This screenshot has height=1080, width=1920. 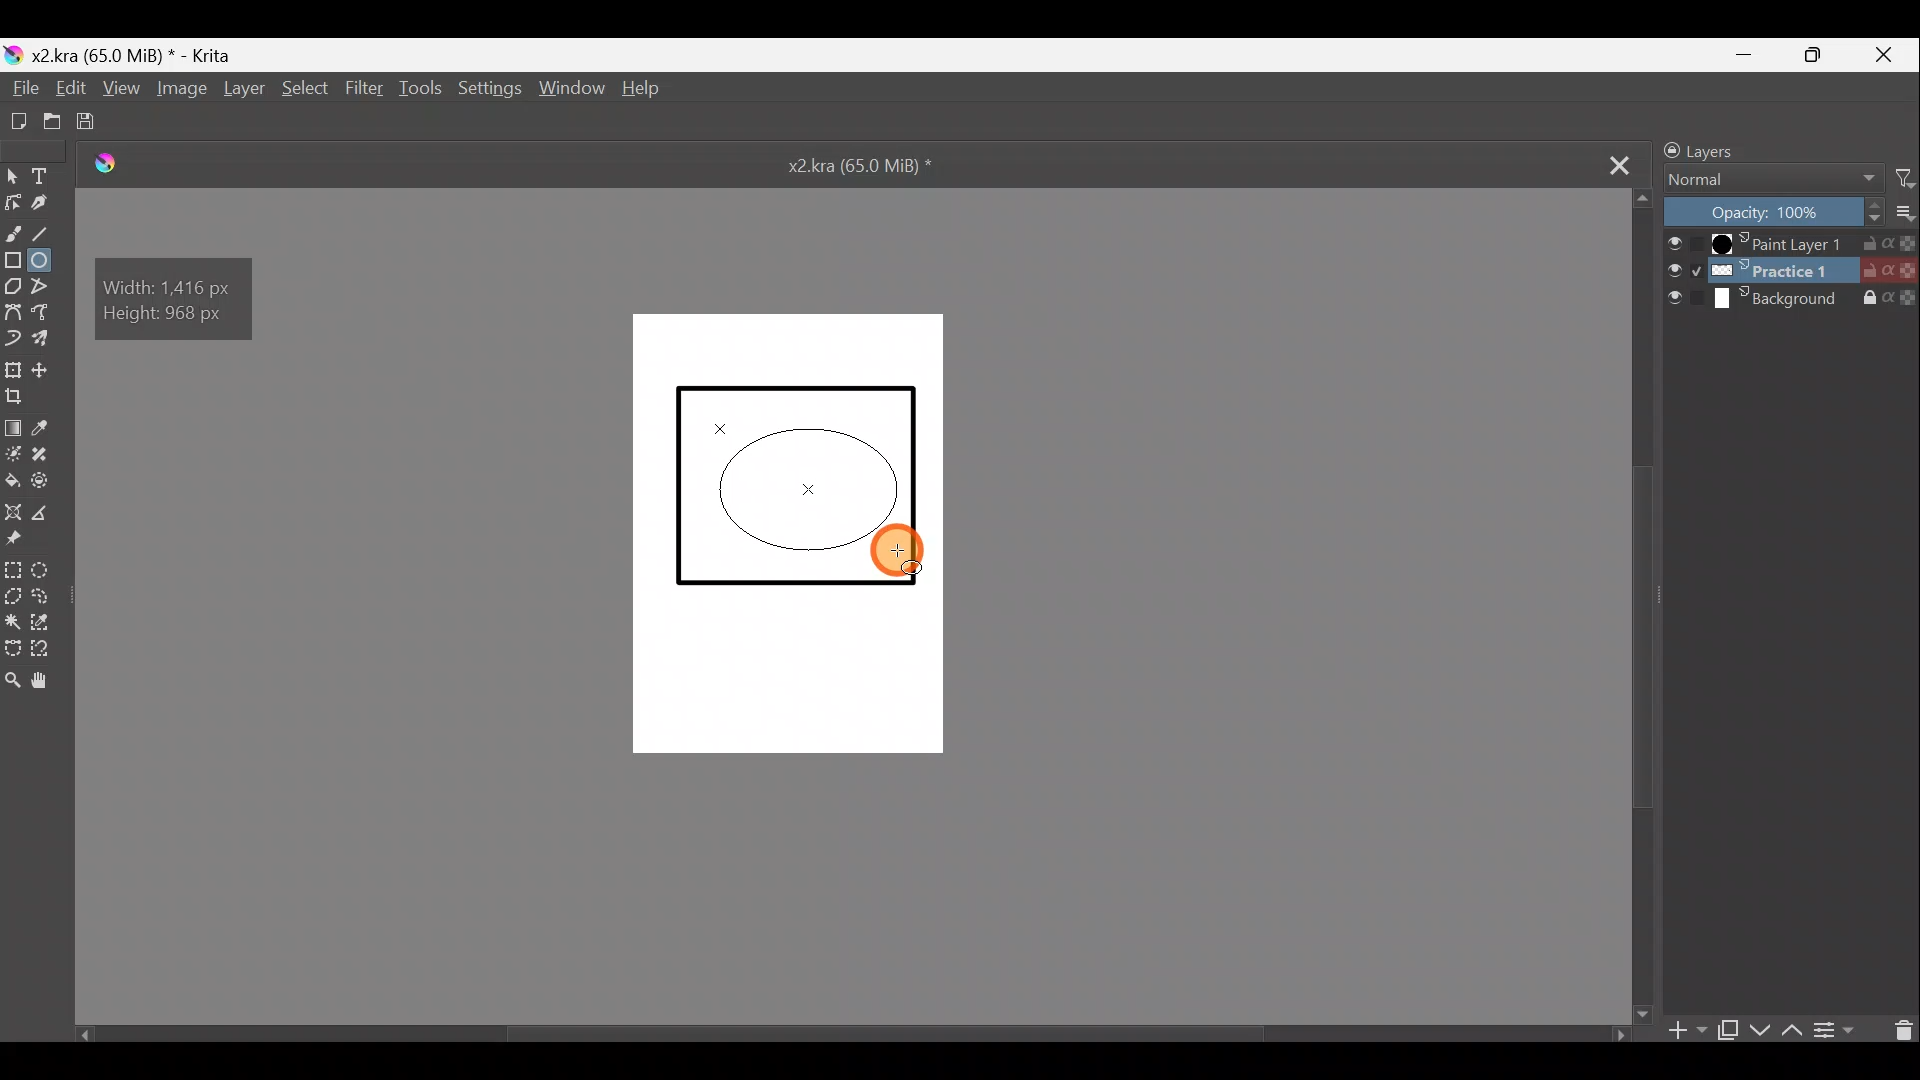 I want to click on Polyline tool, so click(x=47, y=288).